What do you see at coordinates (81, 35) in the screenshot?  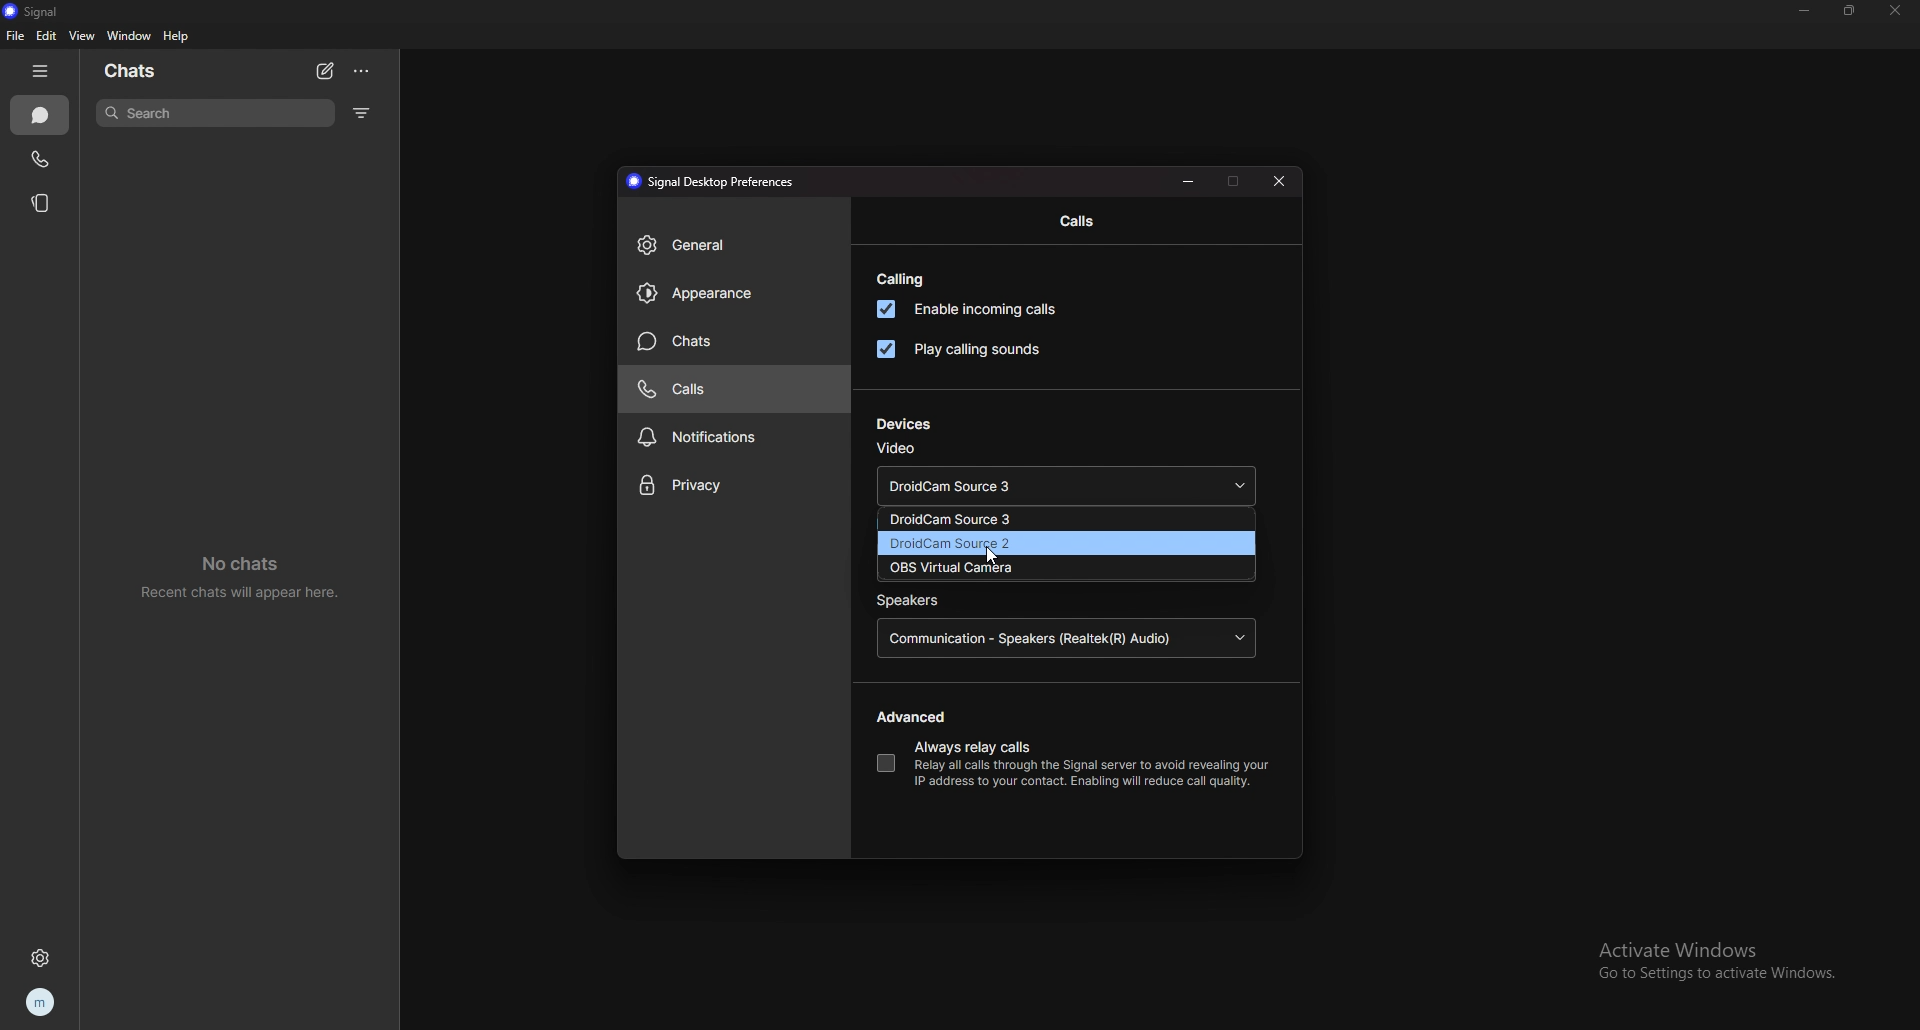 I see `view` at bounding box center [81, 35].